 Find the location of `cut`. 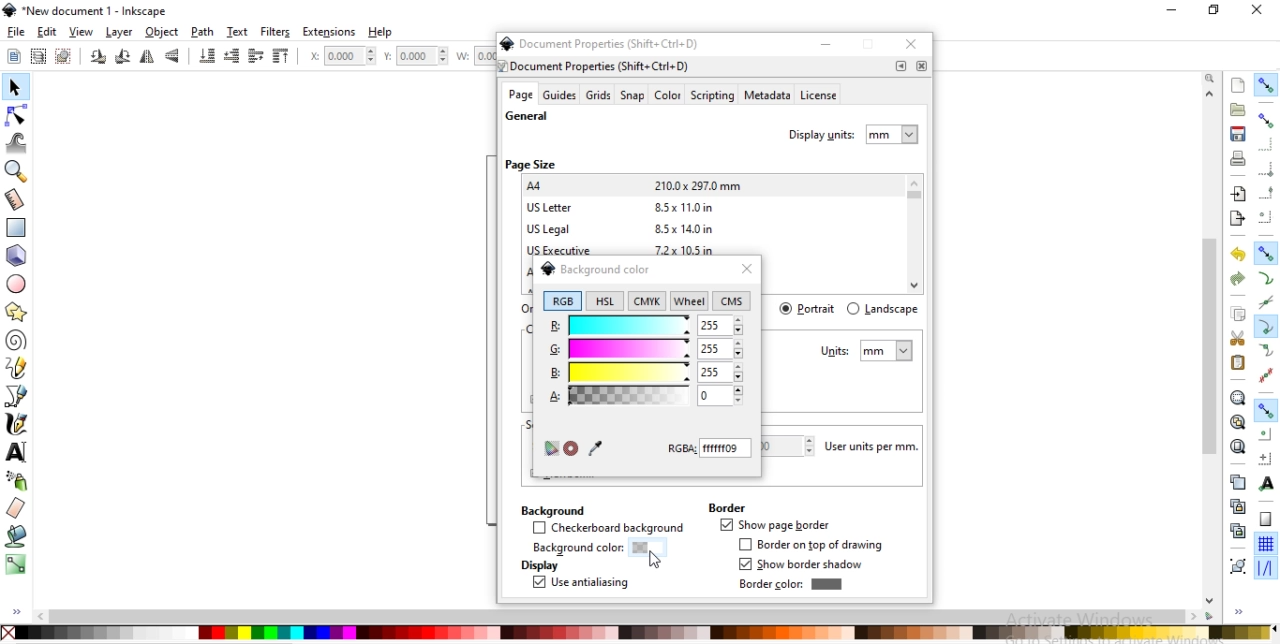

cut is located at coordinates (1238, 337).